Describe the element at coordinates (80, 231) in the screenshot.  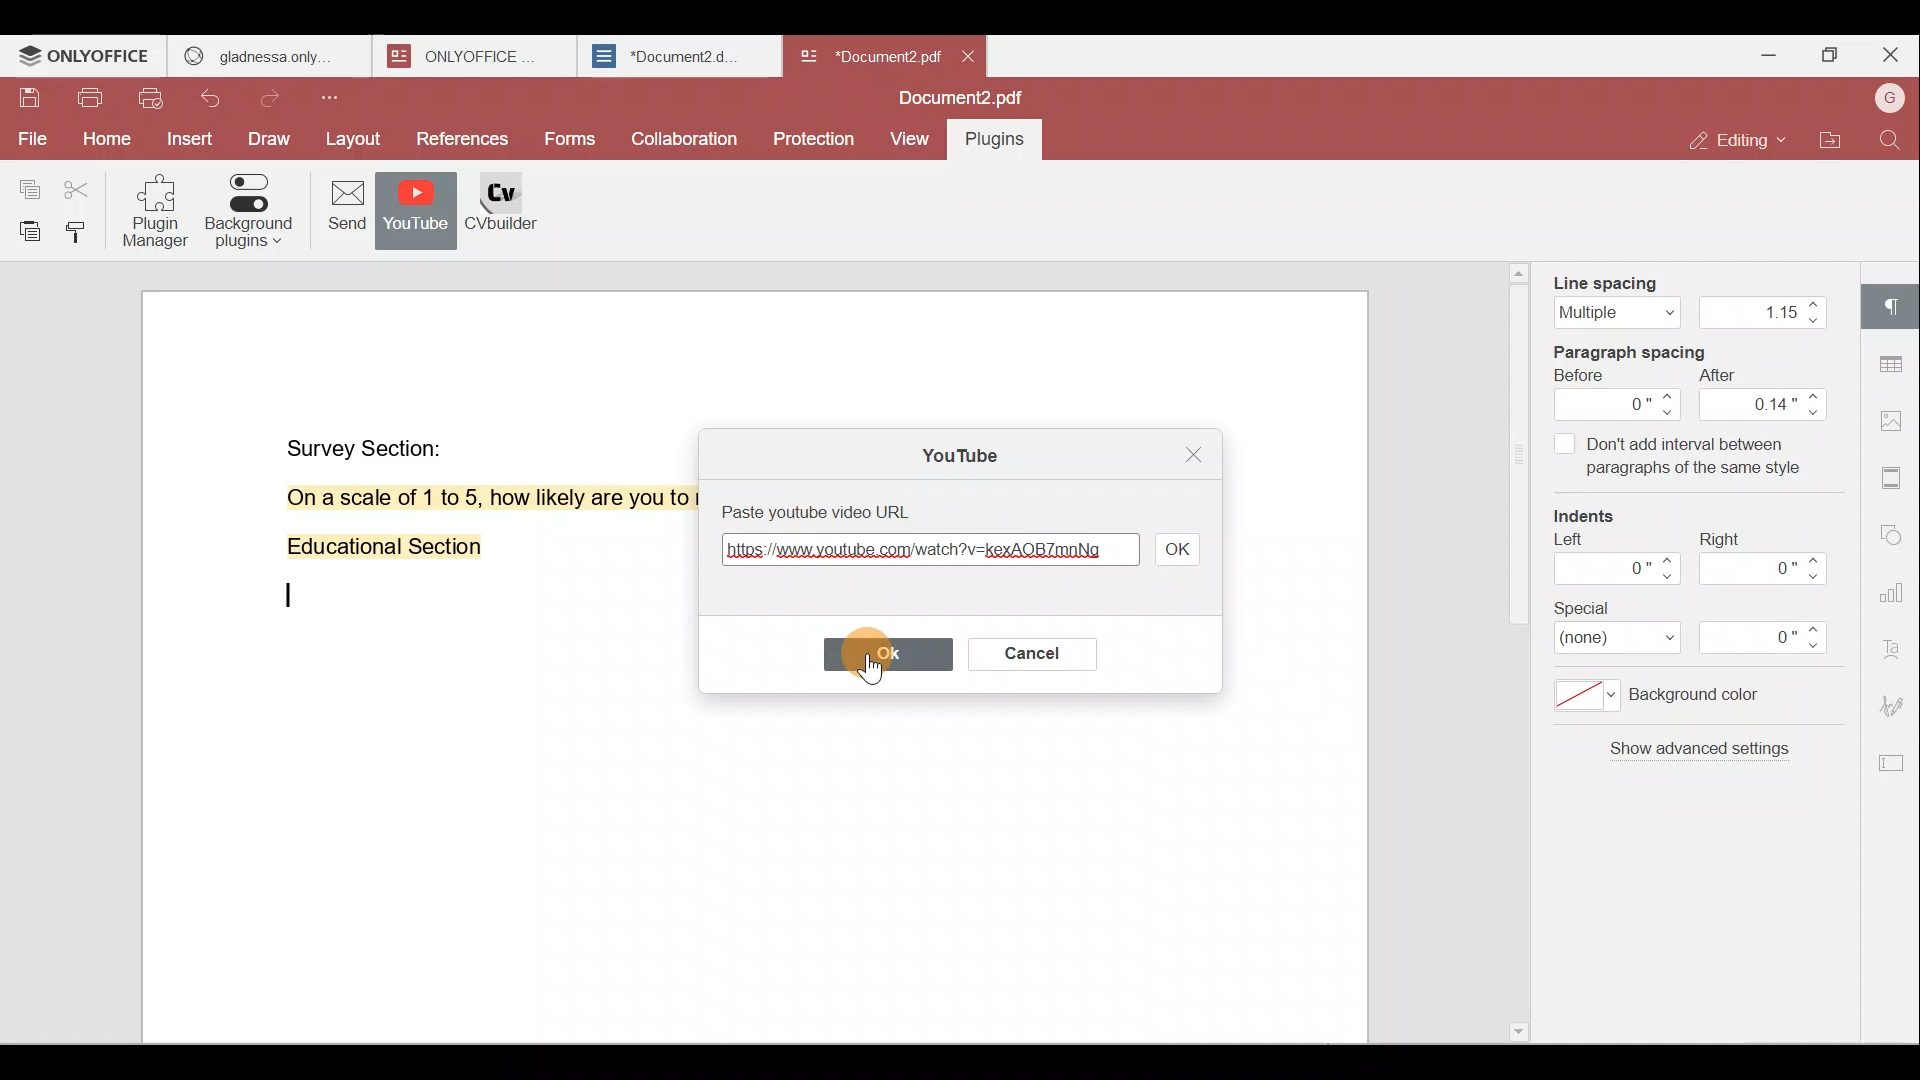
I see `Copy style` at that location.